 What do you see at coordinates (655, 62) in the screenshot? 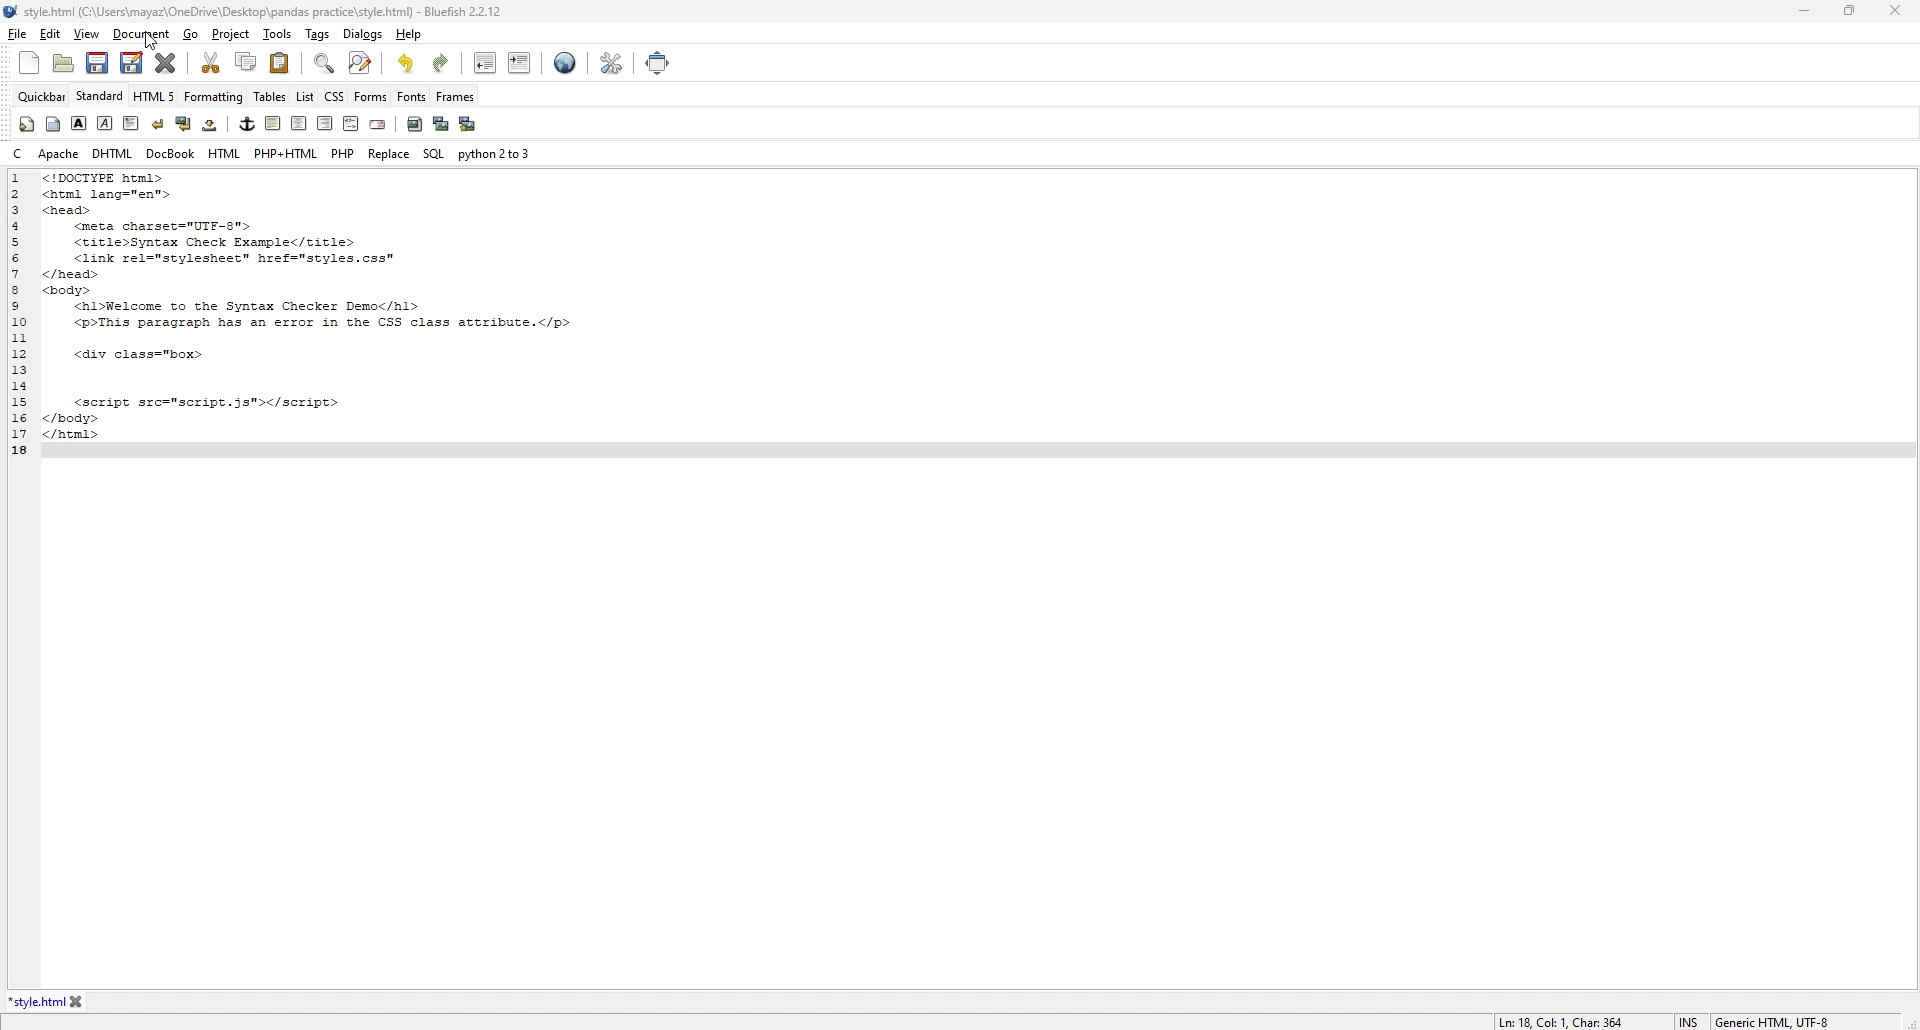
I see `full screen` at bounding box center [655, 62].